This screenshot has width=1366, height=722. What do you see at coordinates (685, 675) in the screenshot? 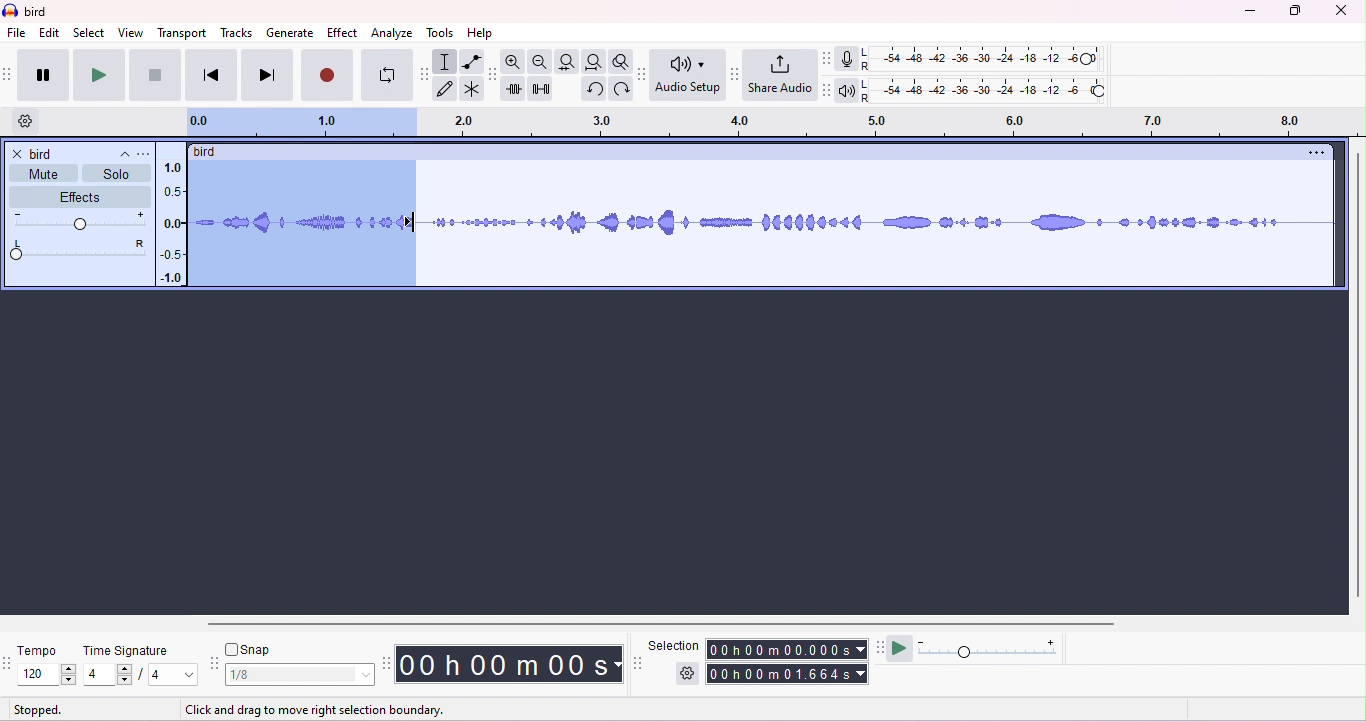
I see `selection options` at bounding box center [685, 675].